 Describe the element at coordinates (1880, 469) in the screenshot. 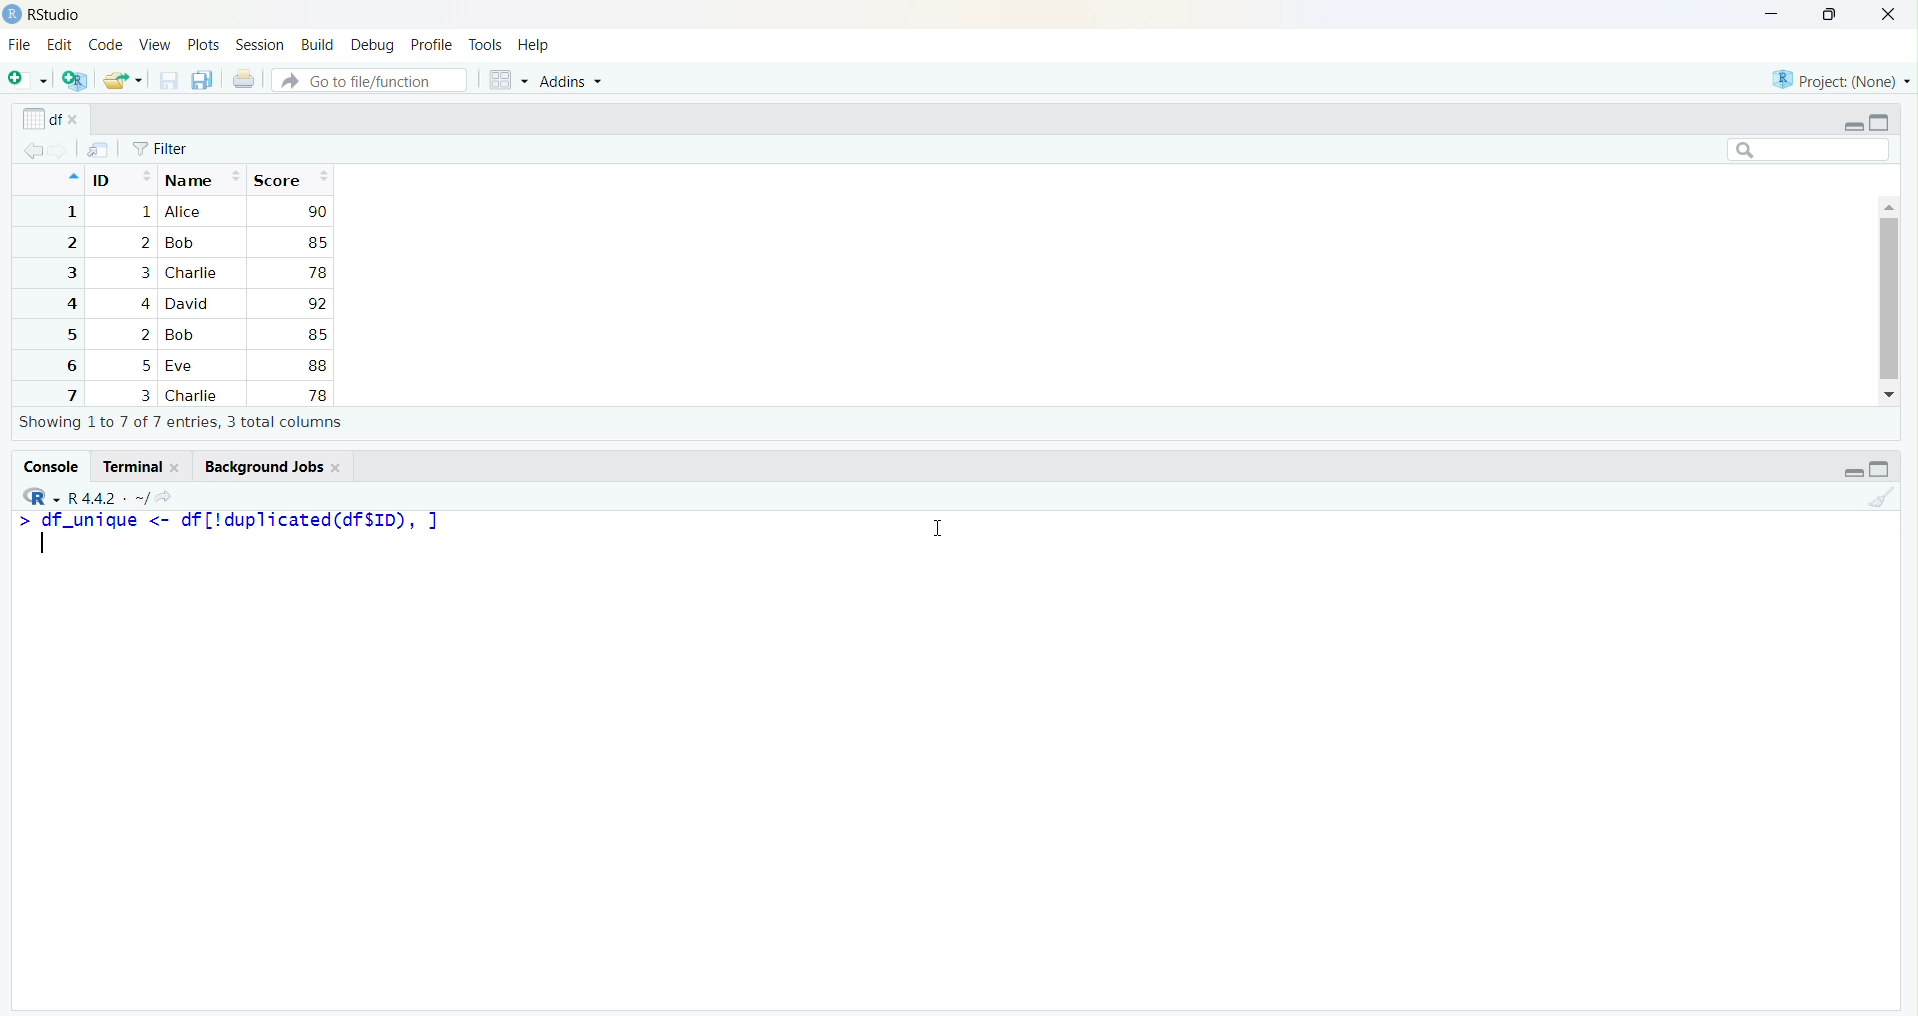

I see `maximize` at that location.